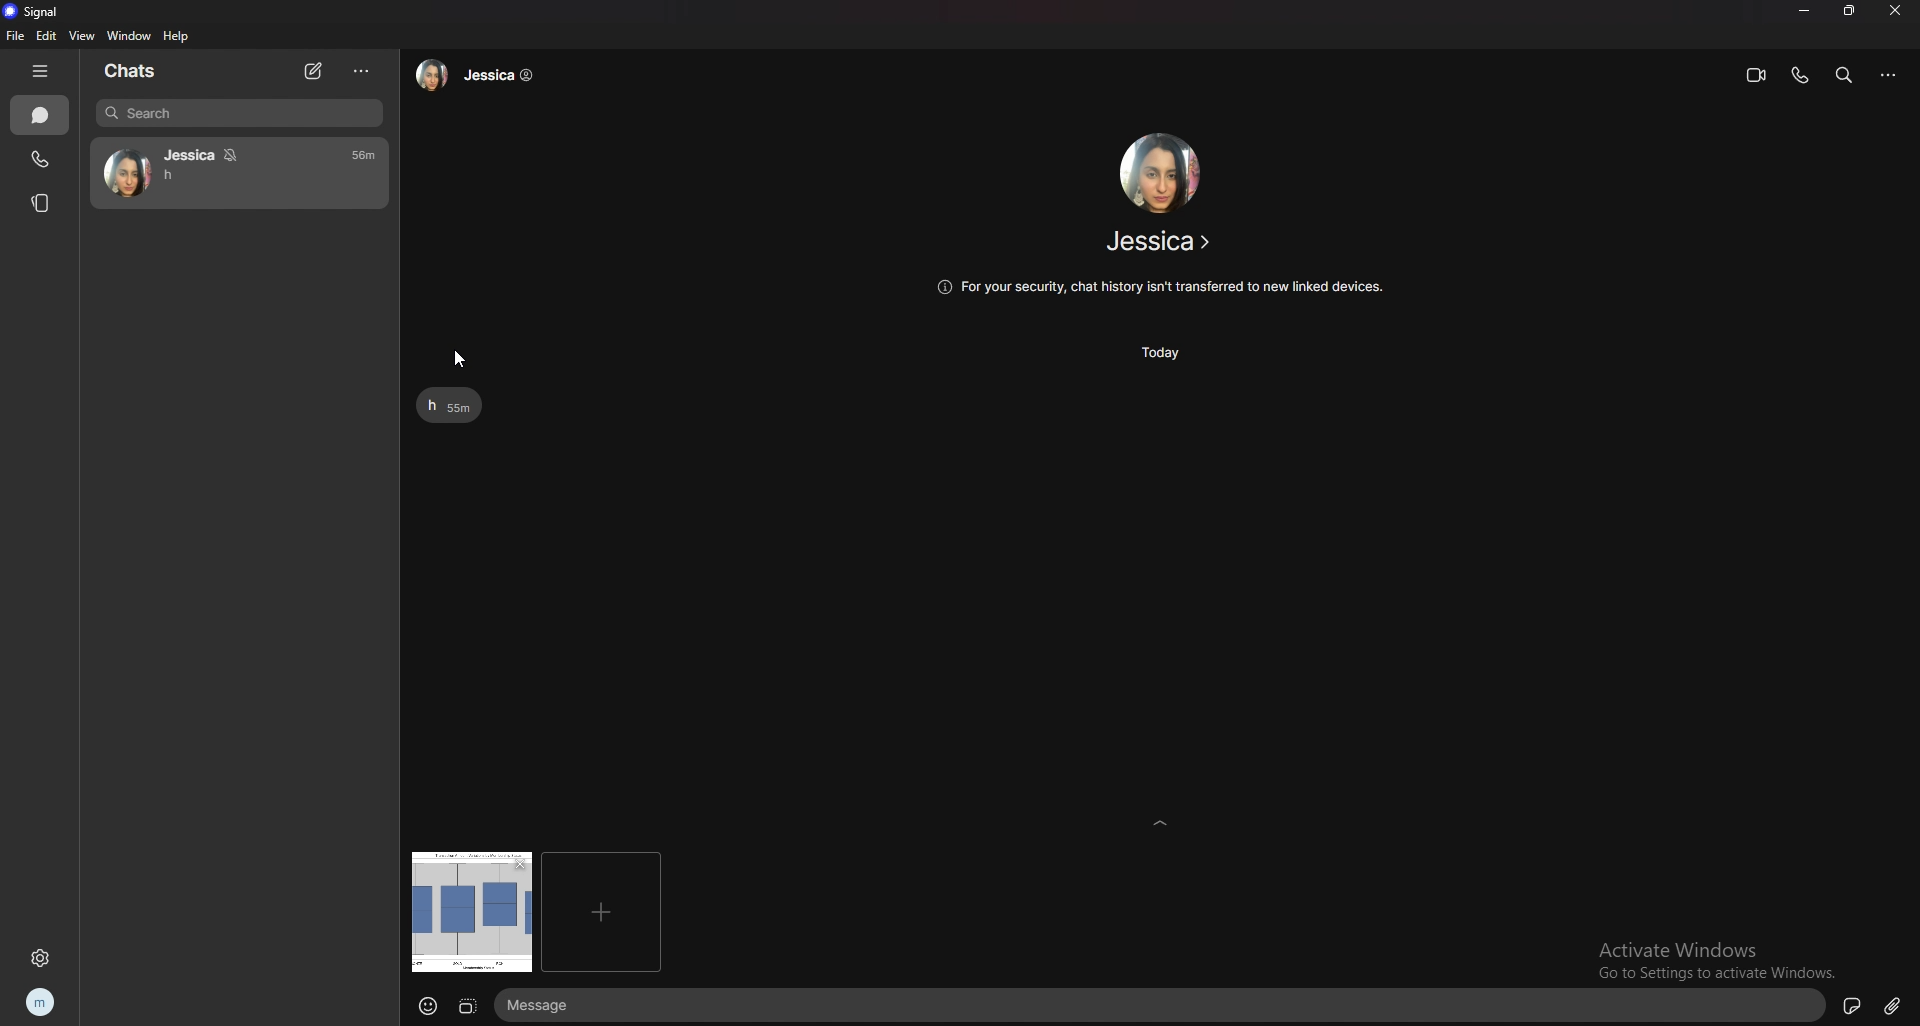 The image size is (1920, 1026). What do you see at coordinates (1799, 76) in the screenshot?
I see `voice call` at bounding box center [1799, 76].